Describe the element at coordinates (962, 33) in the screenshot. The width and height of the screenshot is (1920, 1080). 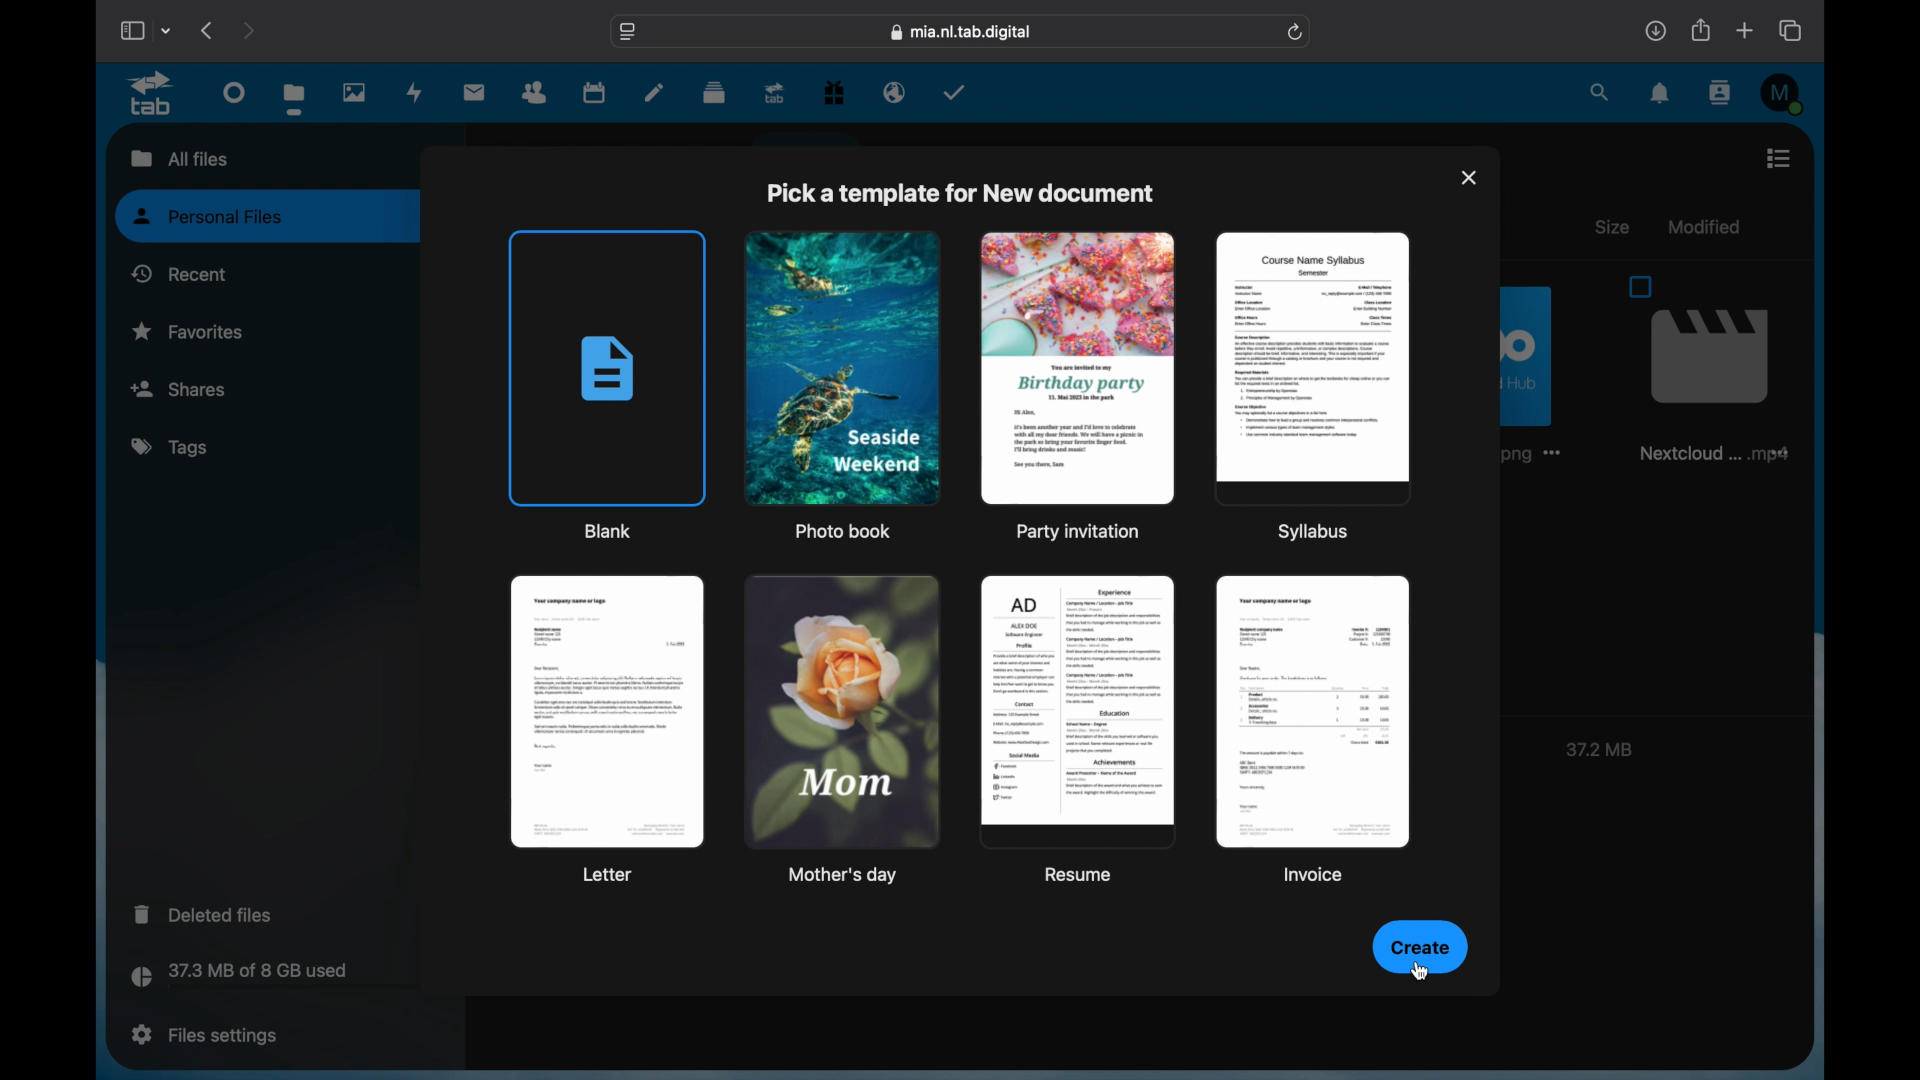
I see `web address` at that location.